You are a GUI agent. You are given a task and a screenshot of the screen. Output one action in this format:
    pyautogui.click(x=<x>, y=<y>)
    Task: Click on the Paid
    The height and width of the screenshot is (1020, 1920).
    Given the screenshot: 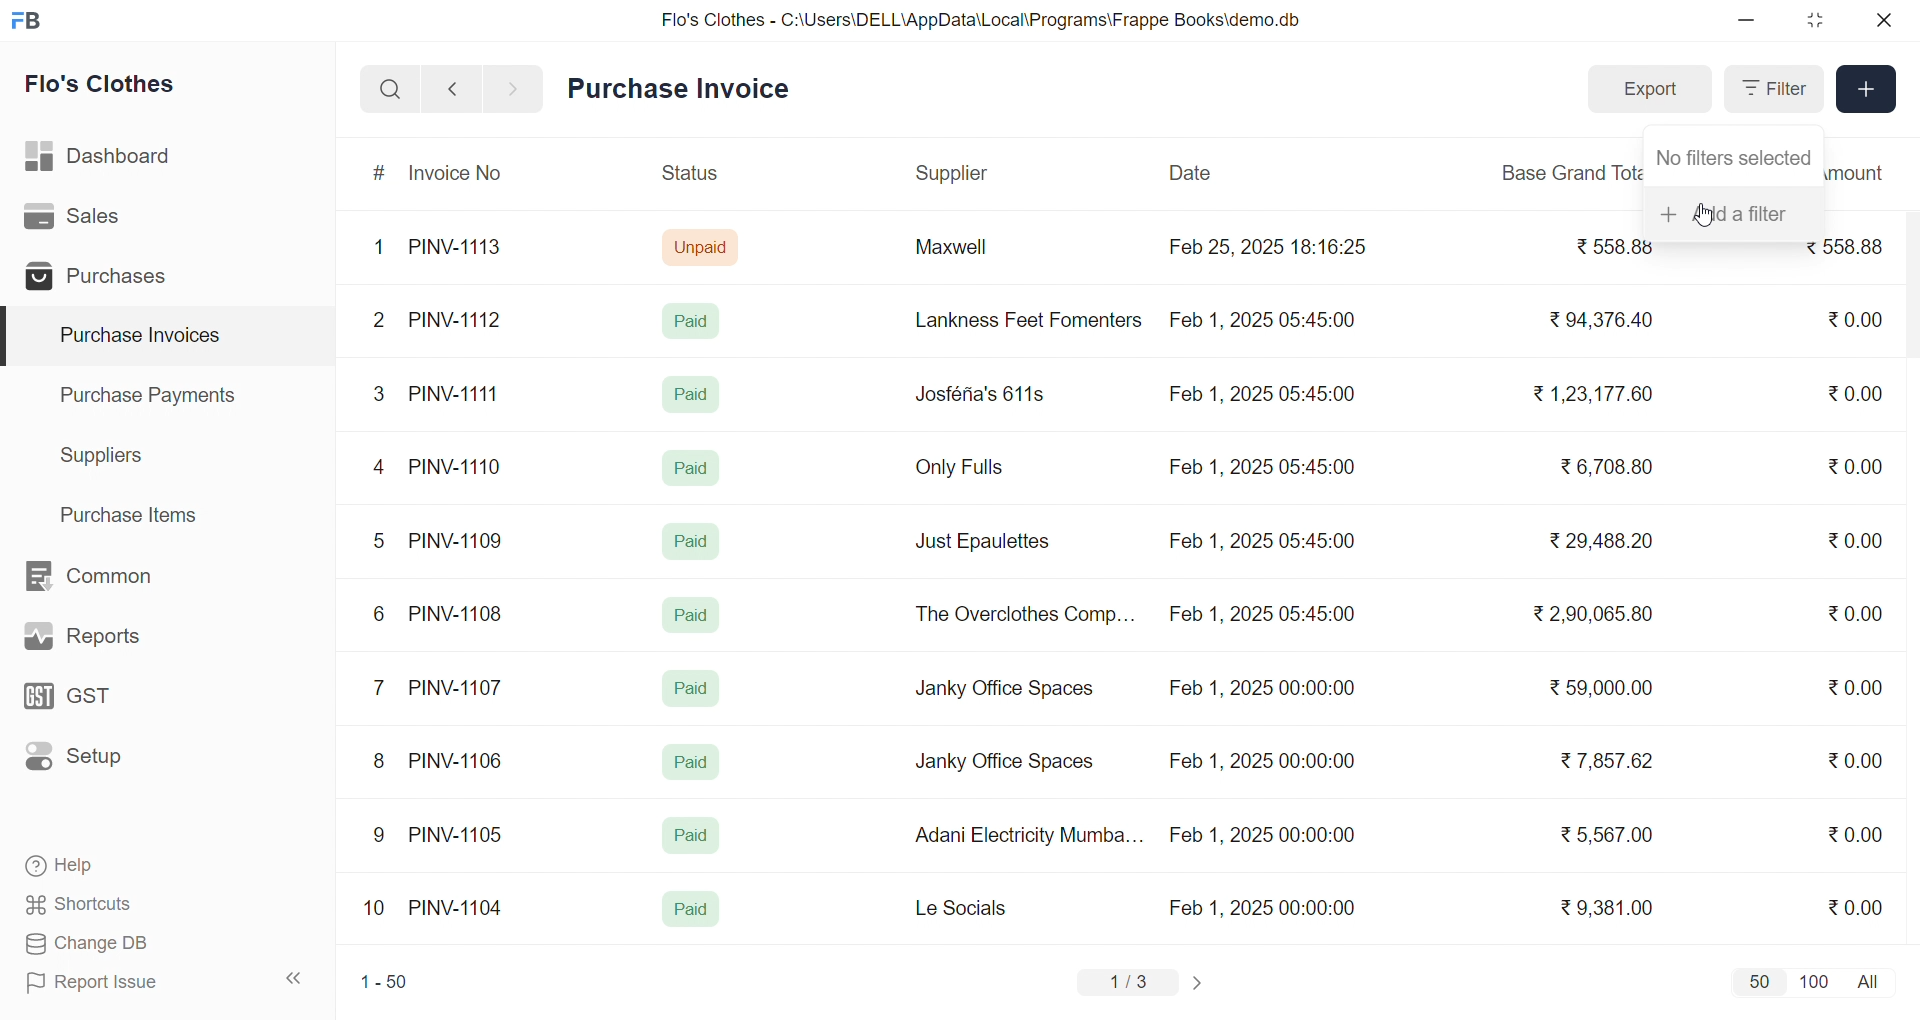 What is the action you would take?
    pyautogui.click(x=692, y=394)
    